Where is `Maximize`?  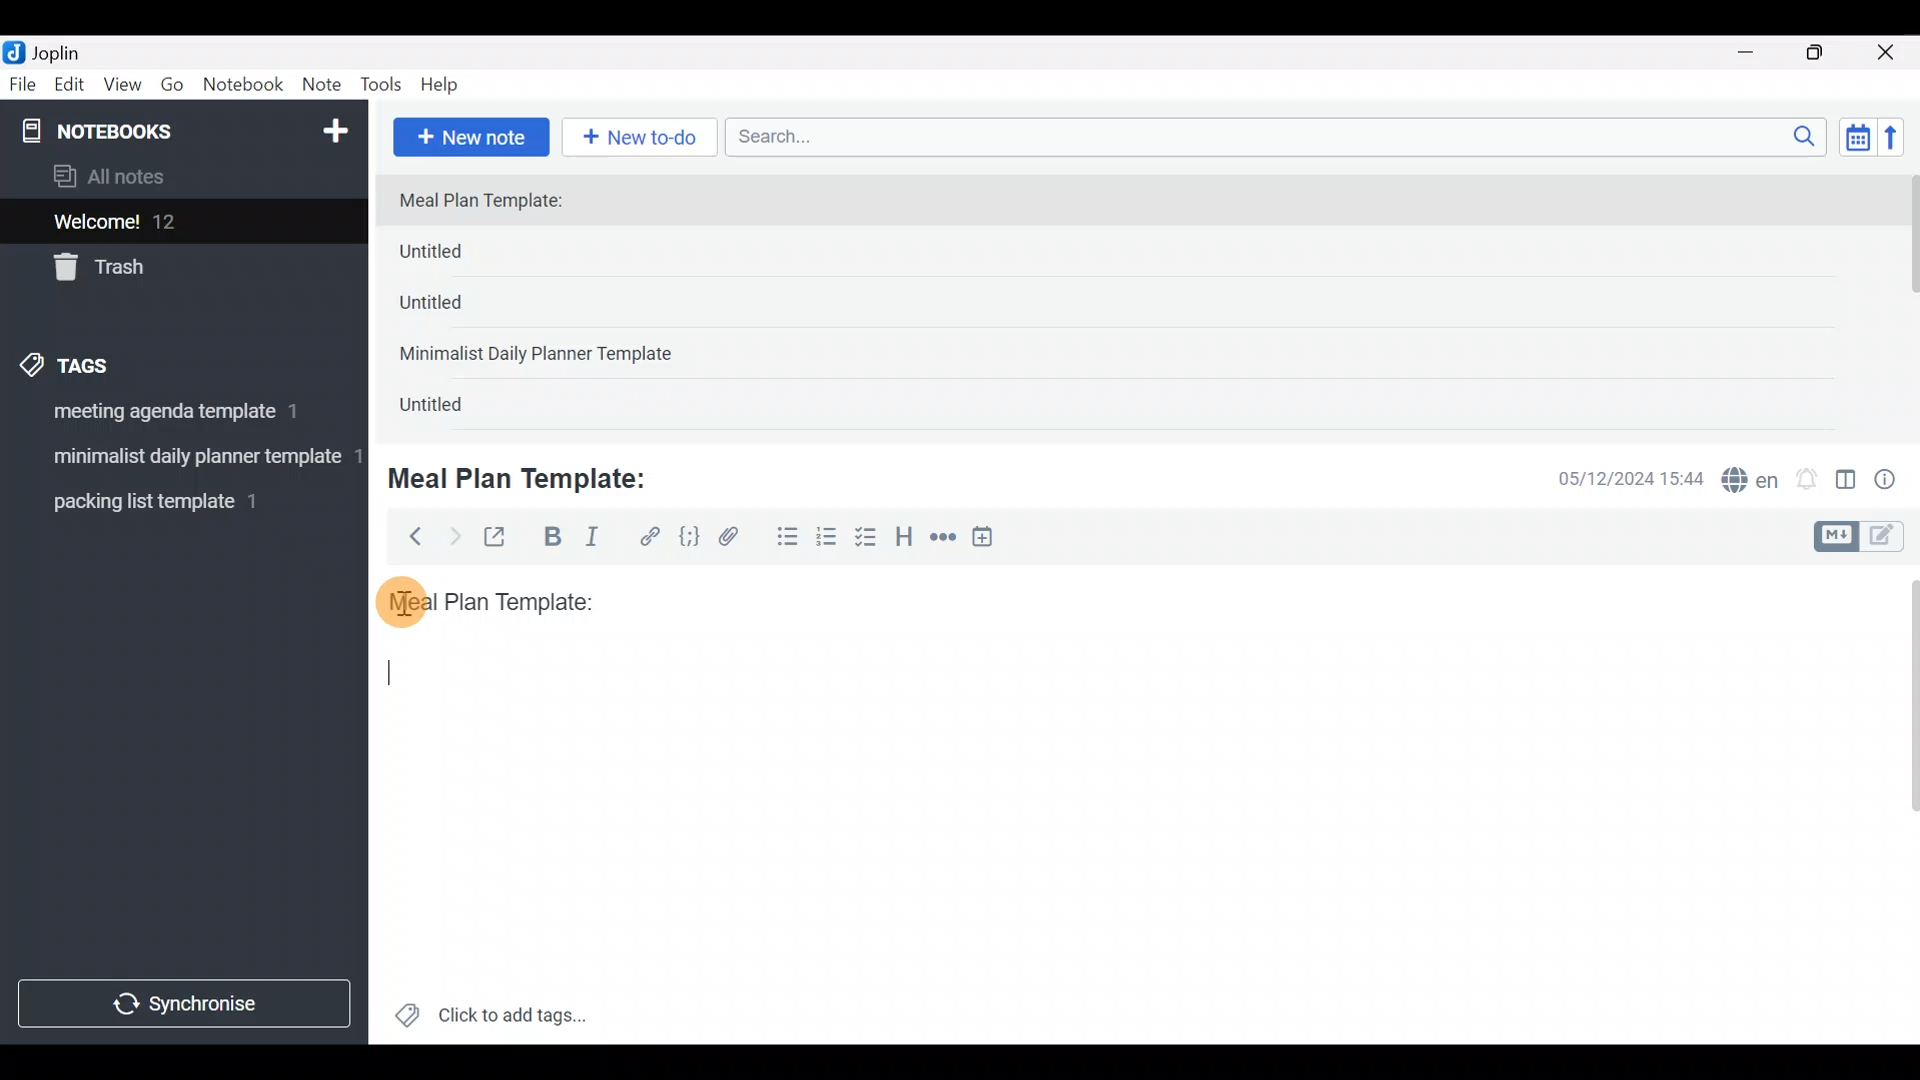
Maximize is located at coordinates (1827, 53).